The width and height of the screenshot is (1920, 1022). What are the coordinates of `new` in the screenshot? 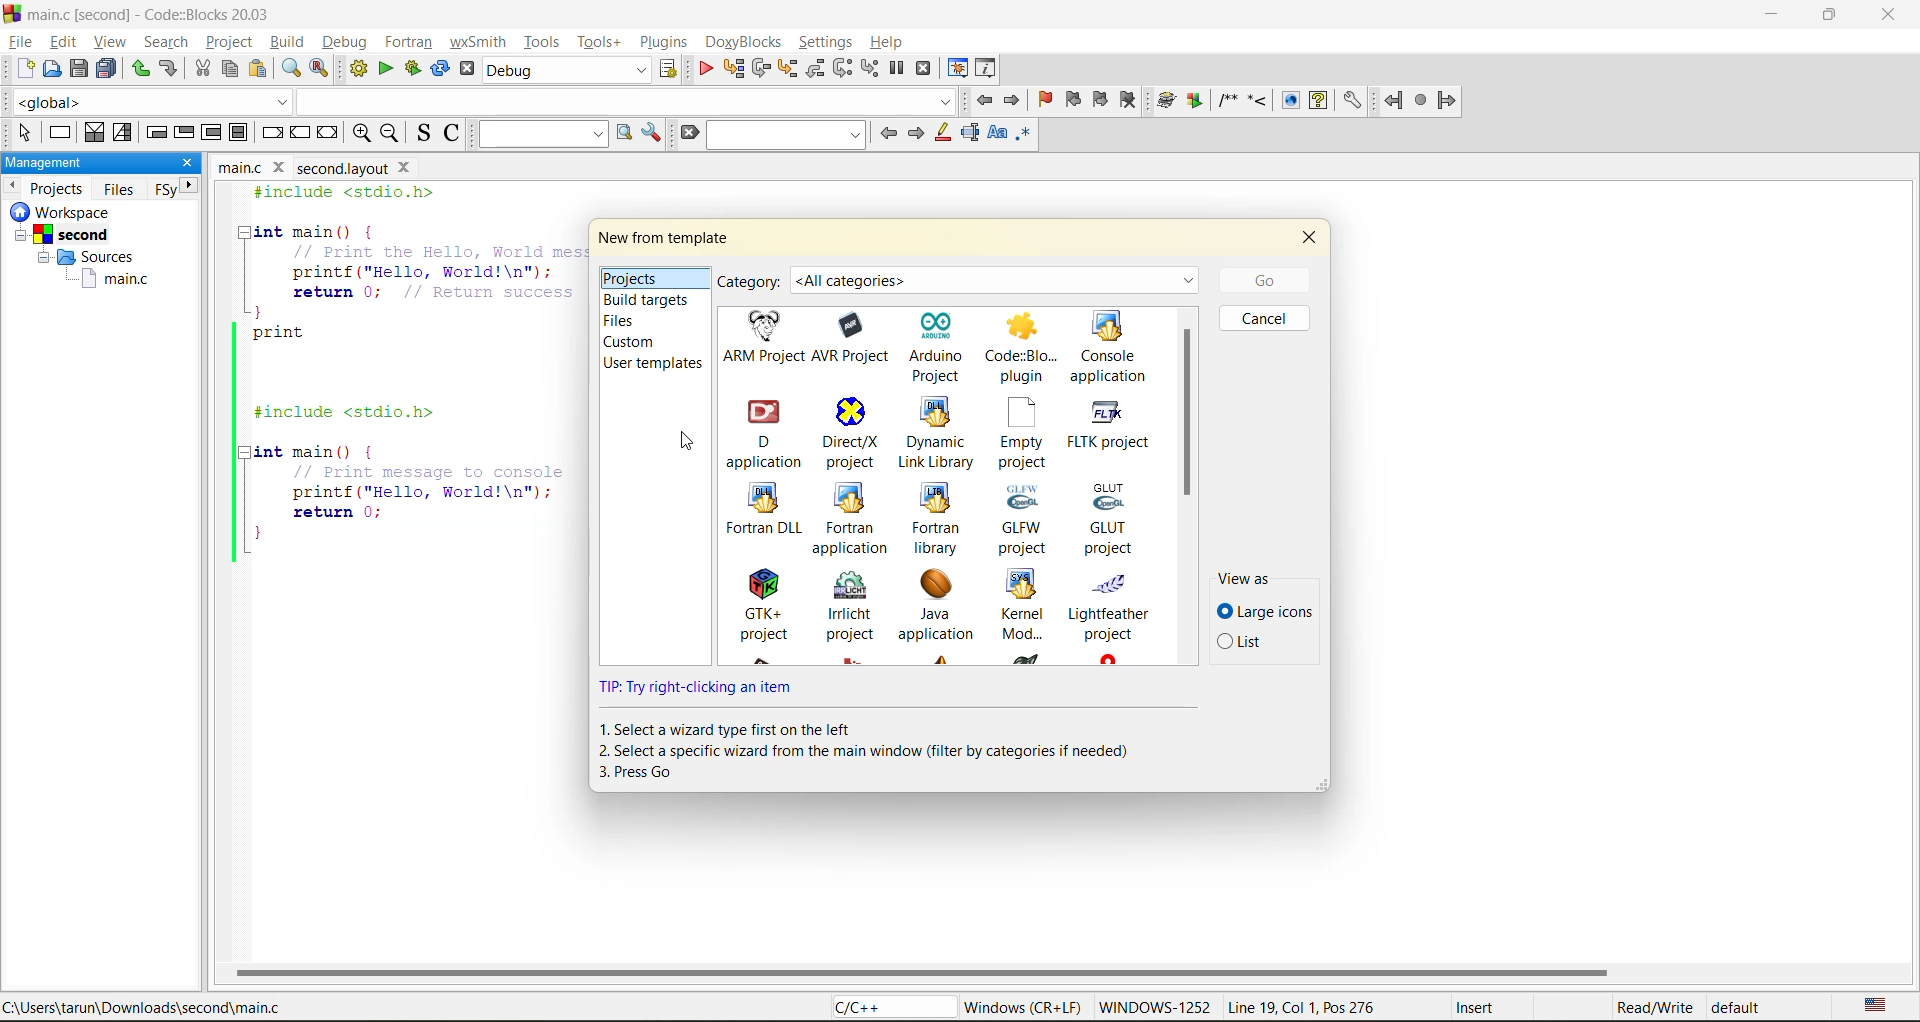 It's located at (18, 73).